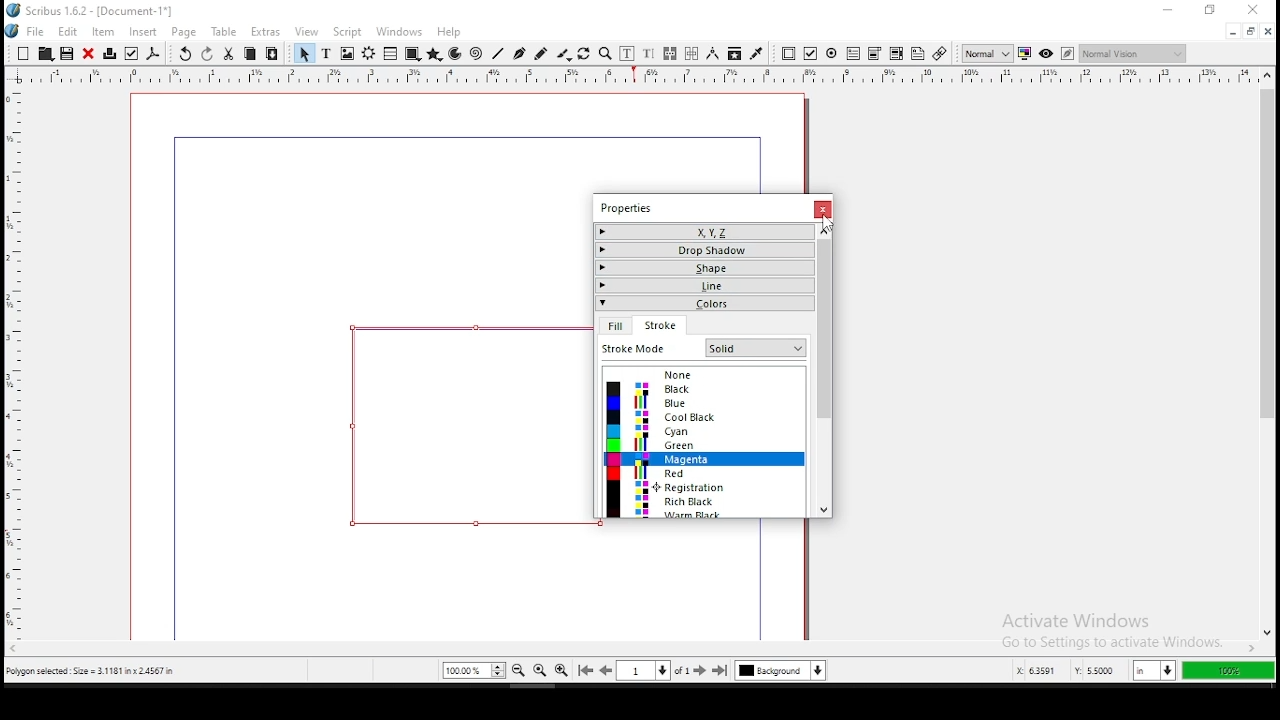 Image resolution: width=1280 pixels, height=720 pixels. Describe the element at coordinates (584, 54) in the screenshot. I see `rotate item` at that location.